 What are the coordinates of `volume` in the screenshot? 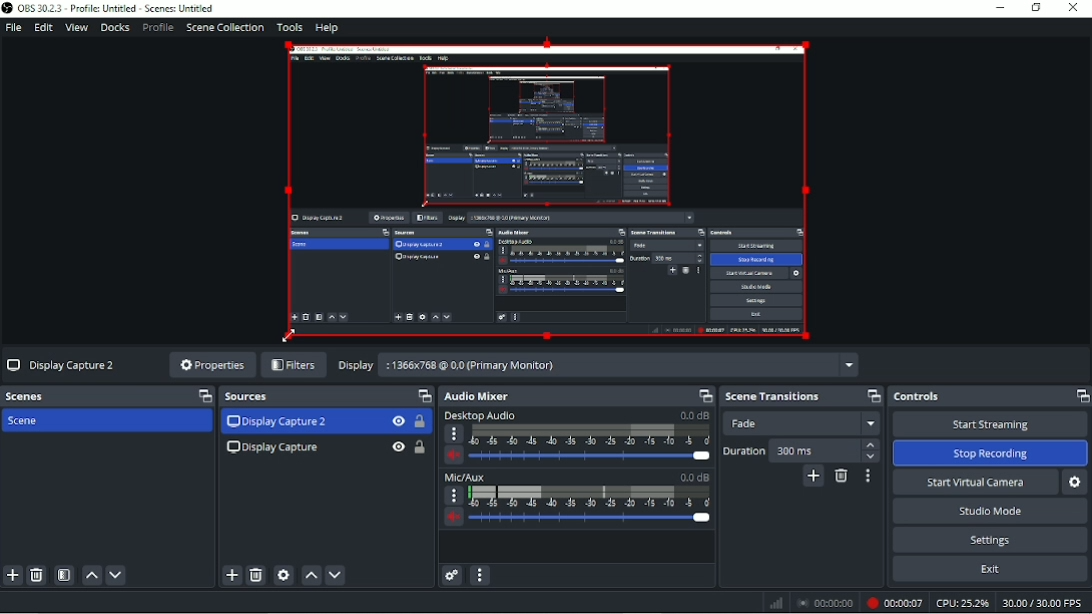 It's located at (453, 456).